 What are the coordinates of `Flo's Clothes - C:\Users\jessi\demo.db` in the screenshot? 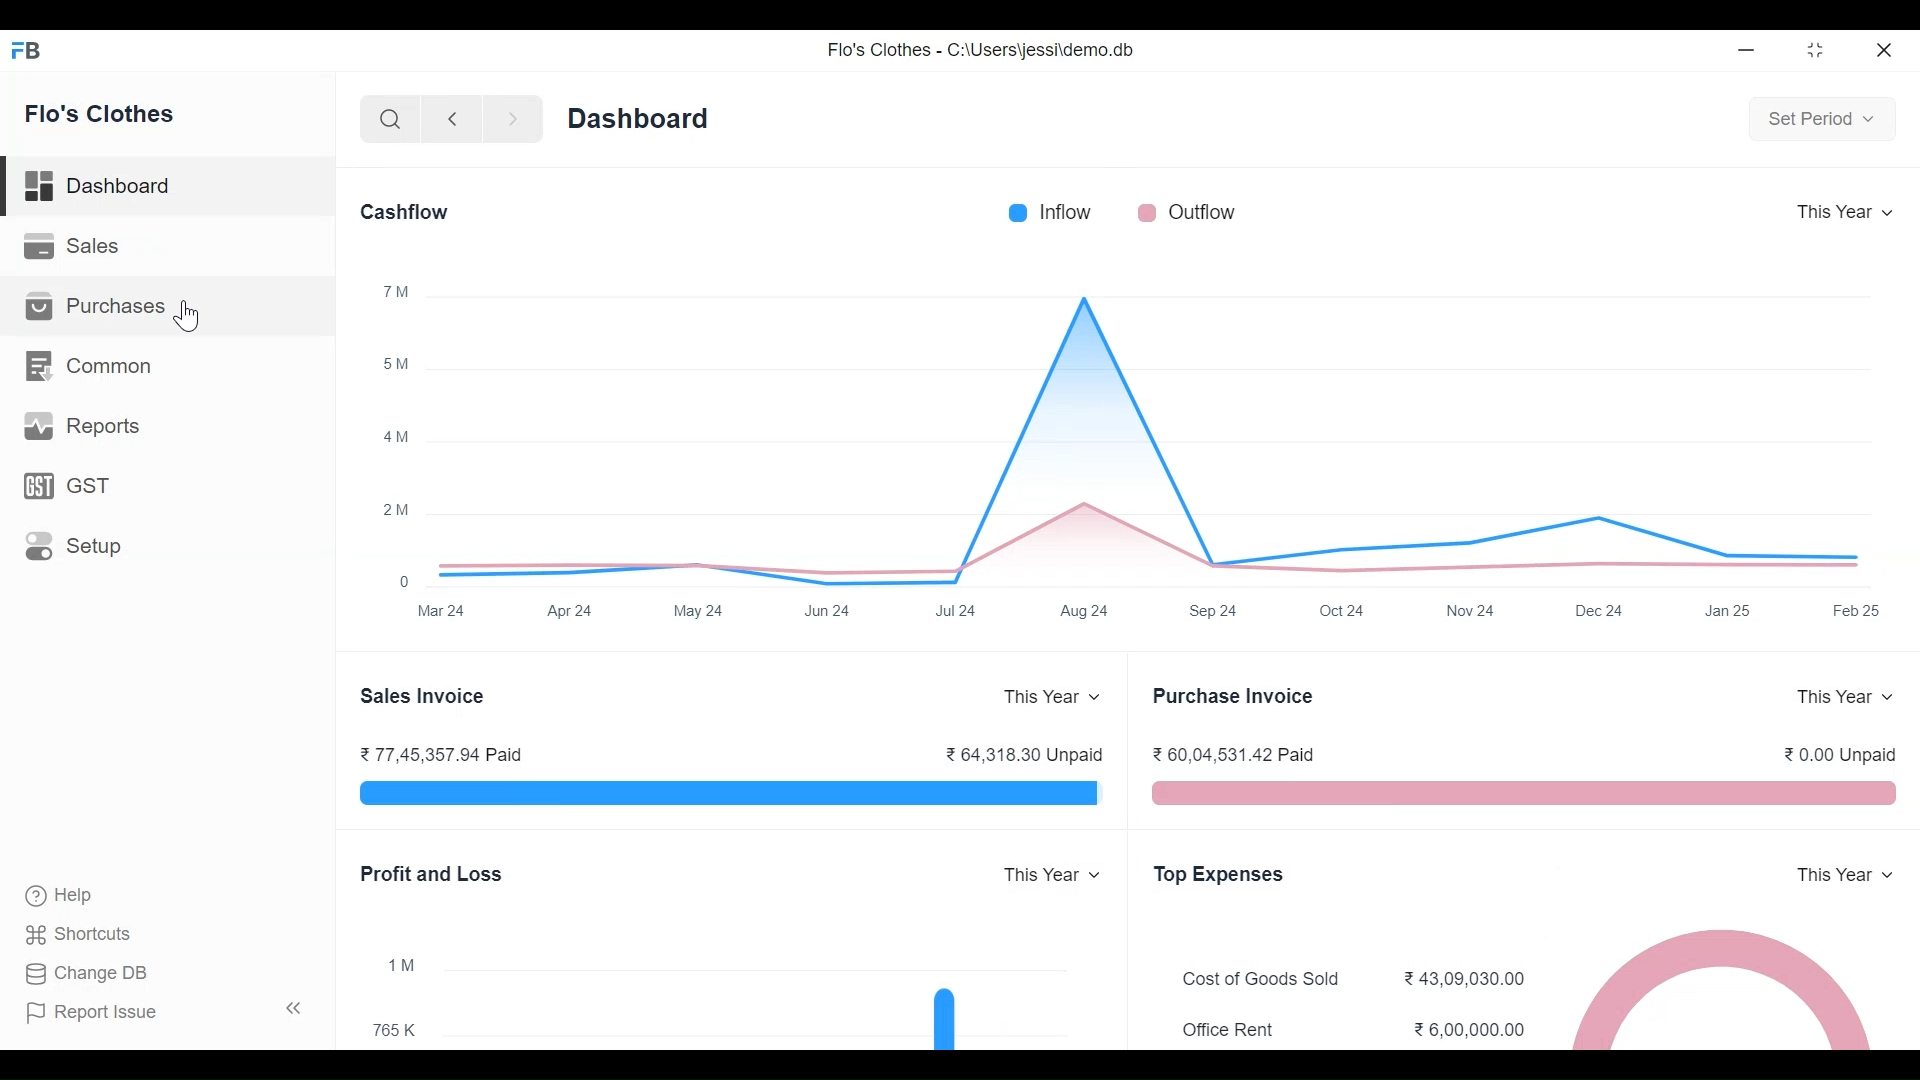 It's located at (984, 48).